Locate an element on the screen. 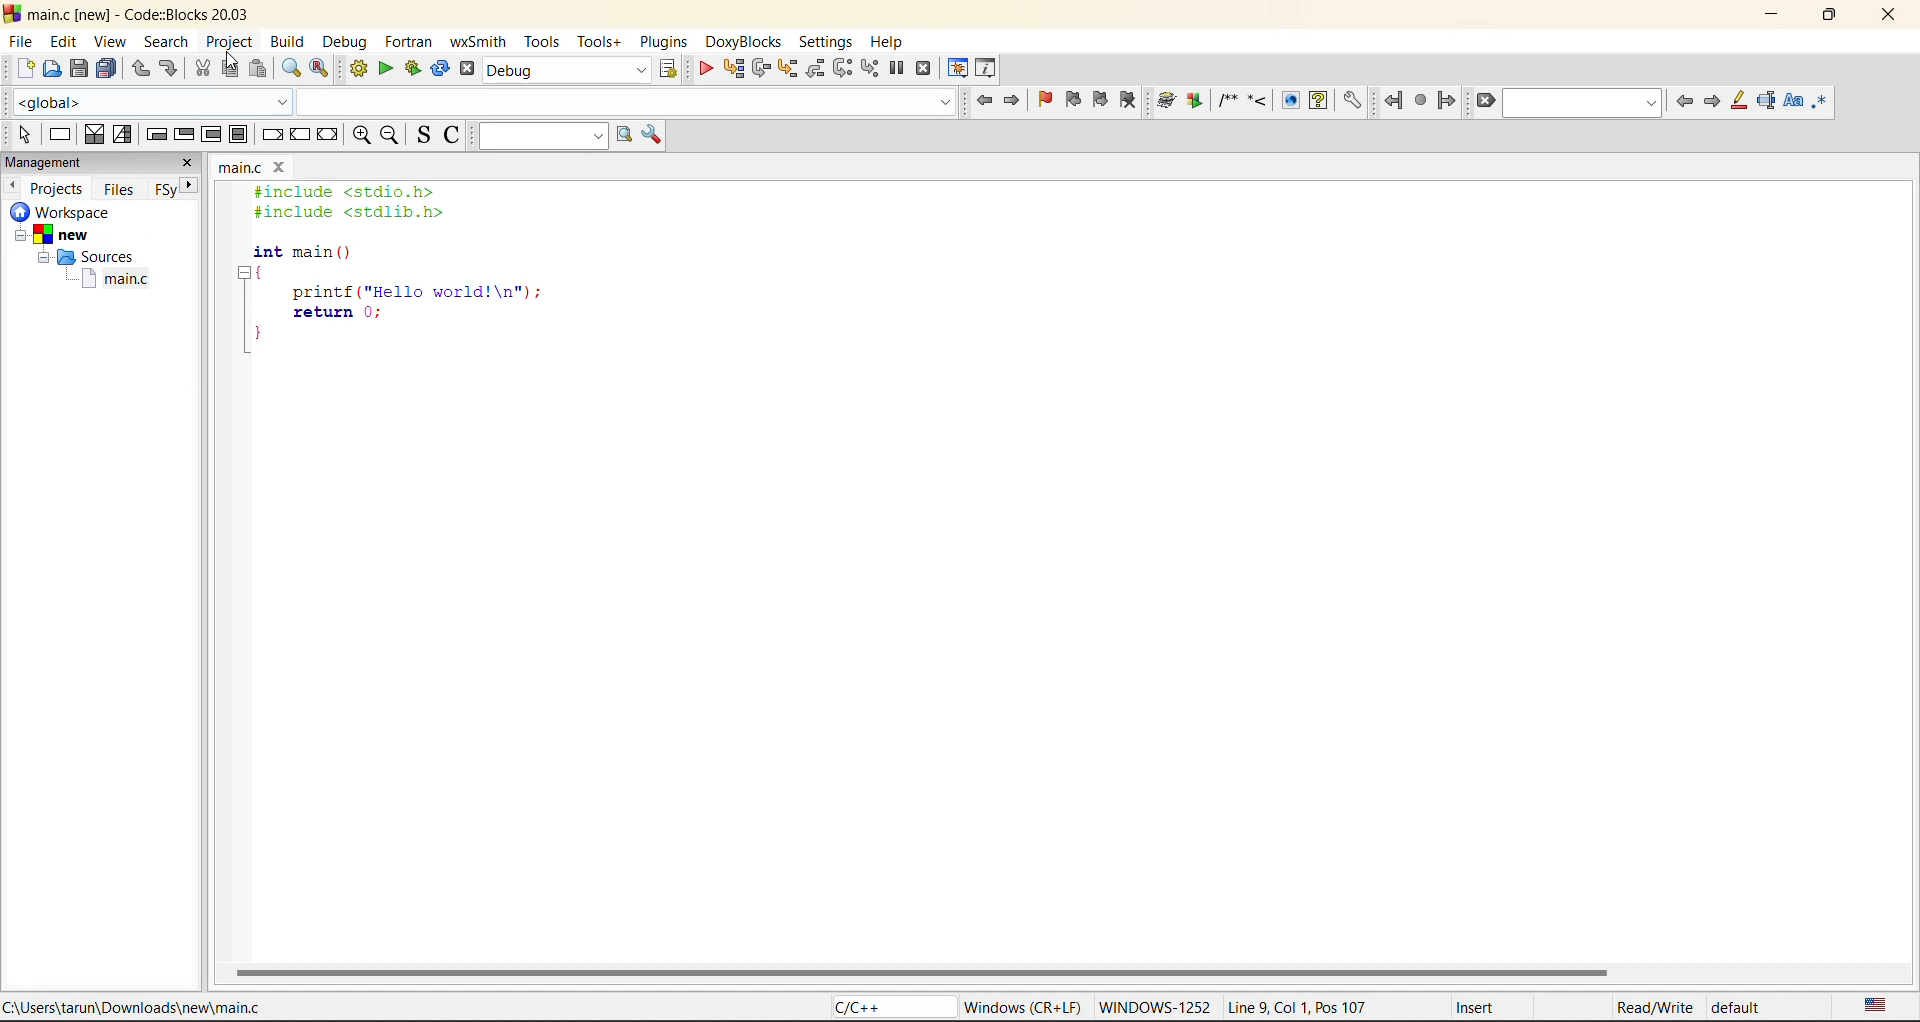  help is located at coordinates (893, 39).